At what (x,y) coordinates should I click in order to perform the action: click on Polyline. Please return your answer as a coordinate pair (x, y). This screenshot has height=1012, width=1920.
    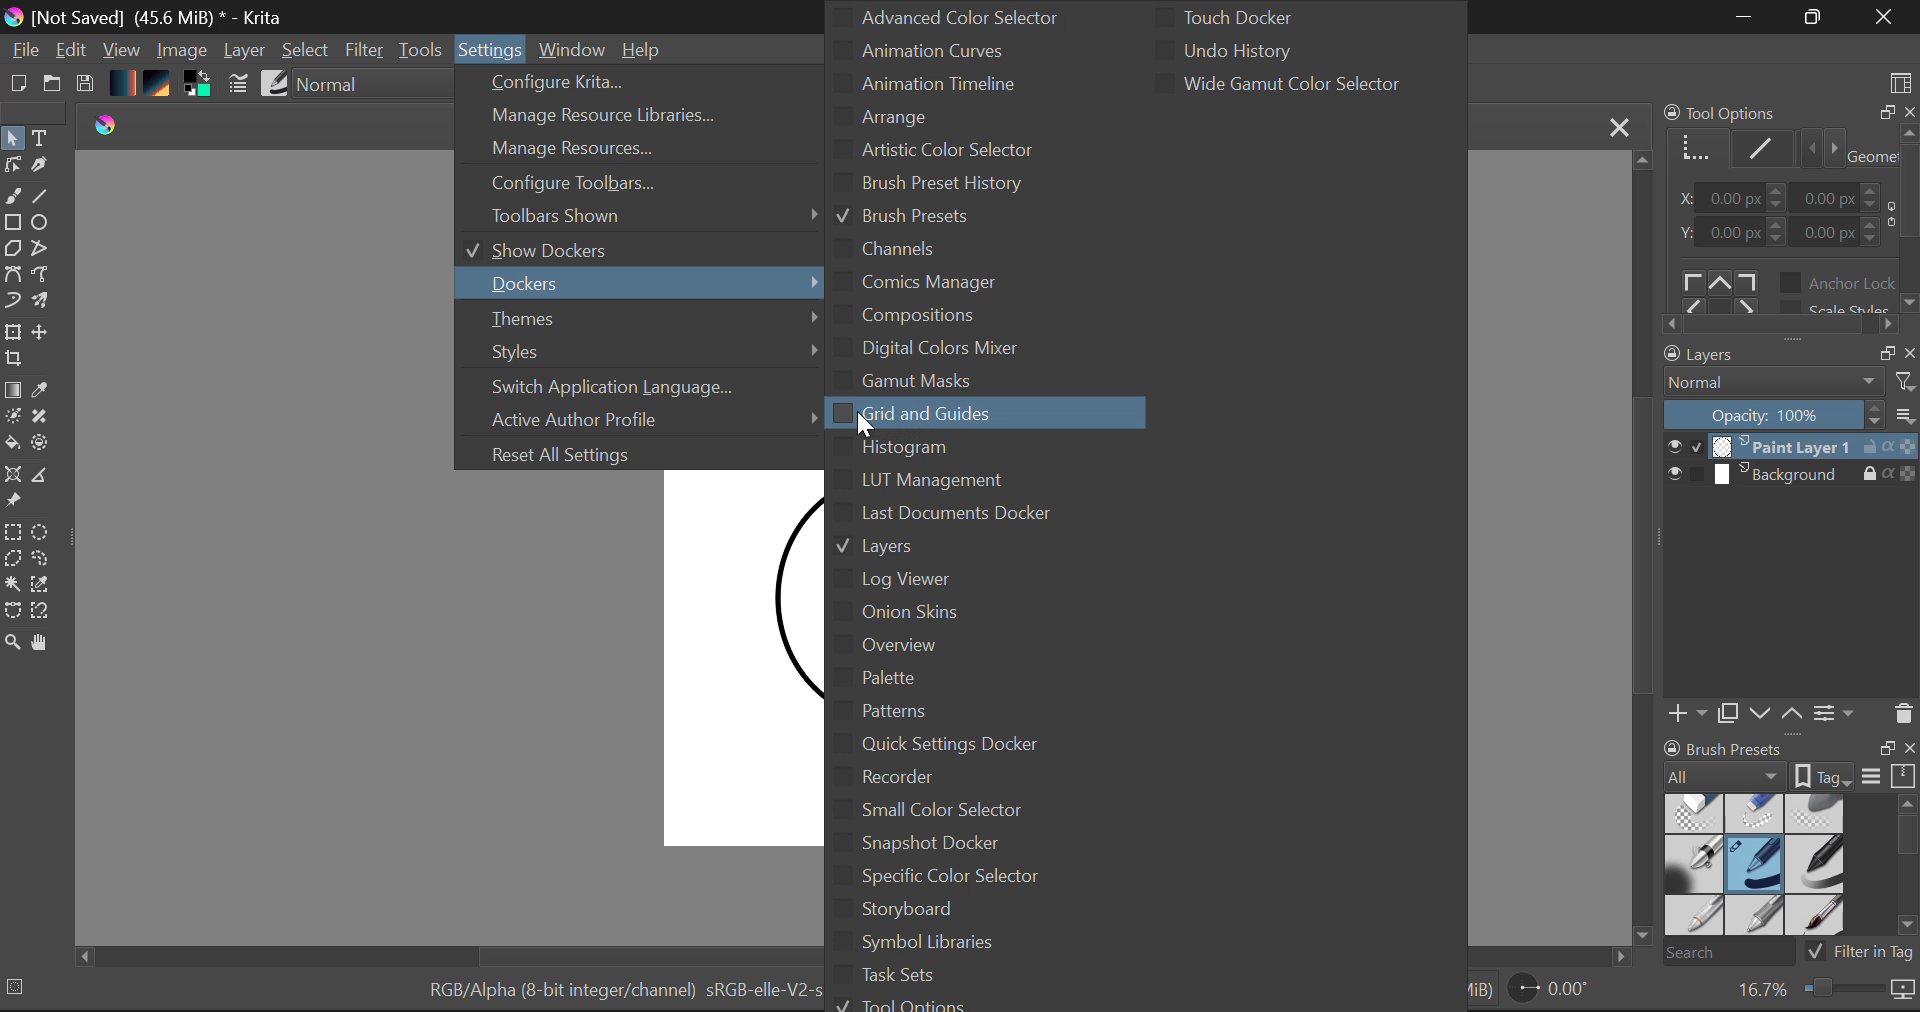
    Looking at the image, I should click on (41, 246).